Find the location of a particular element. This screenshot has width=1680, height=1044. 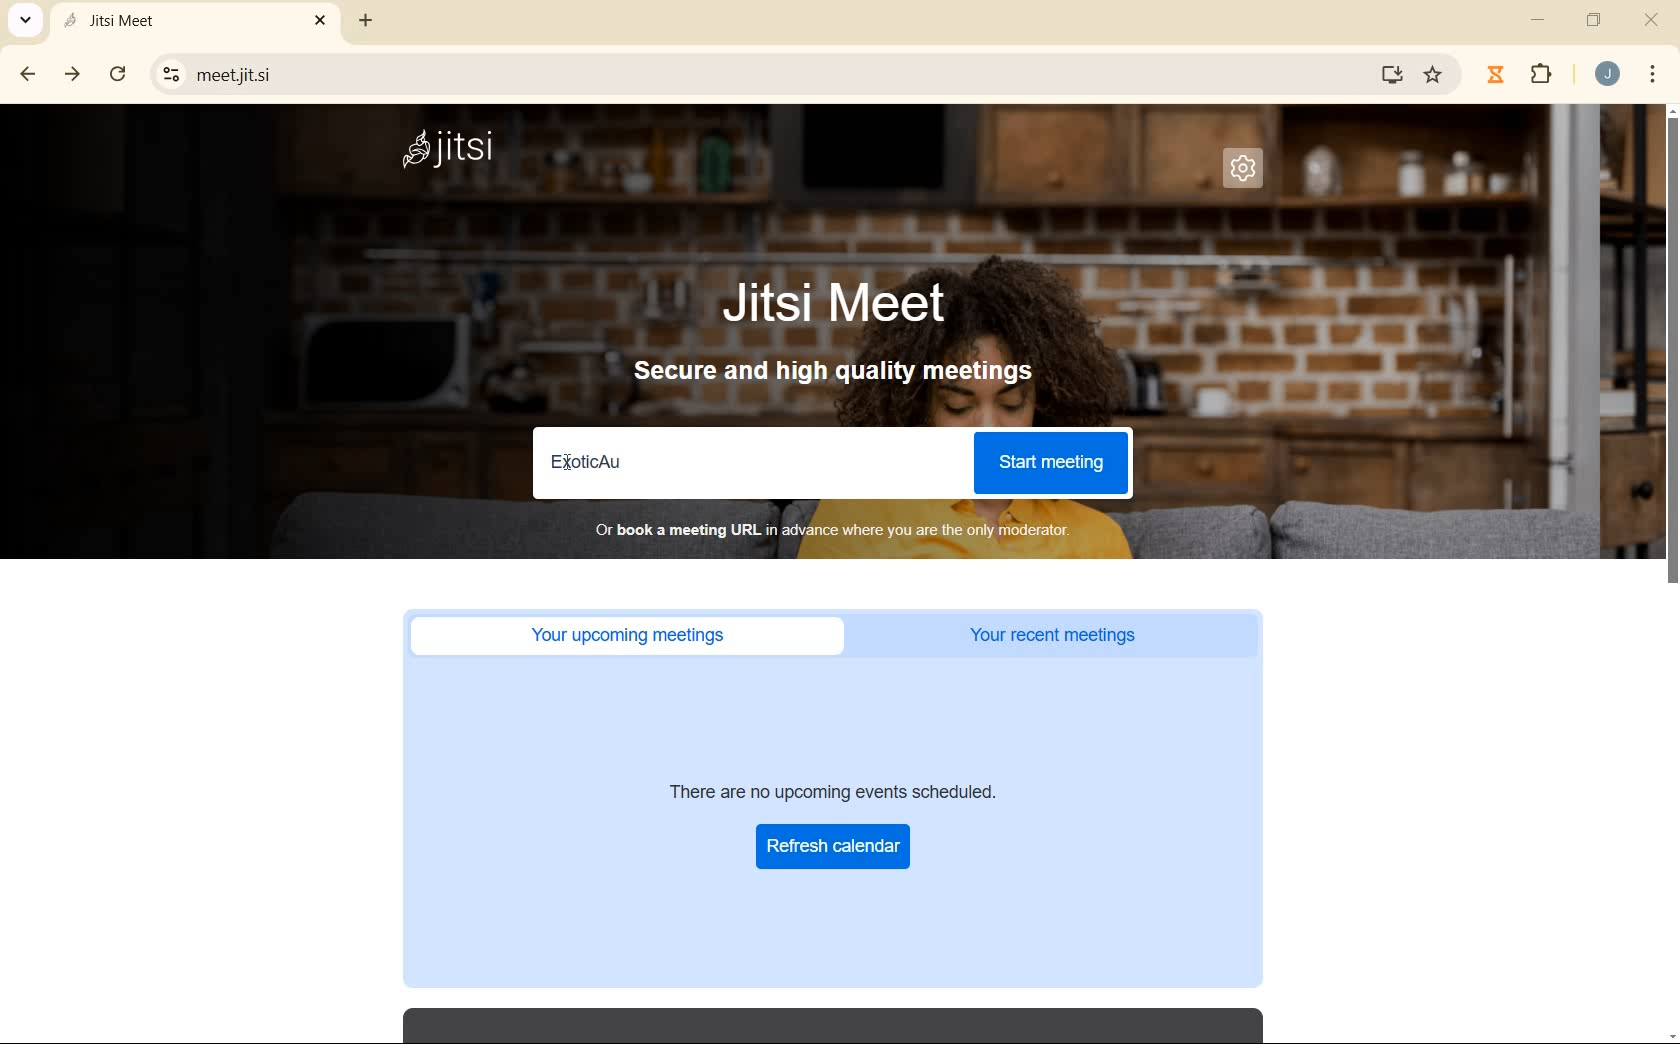

forward is located at coordinates (74, 75).